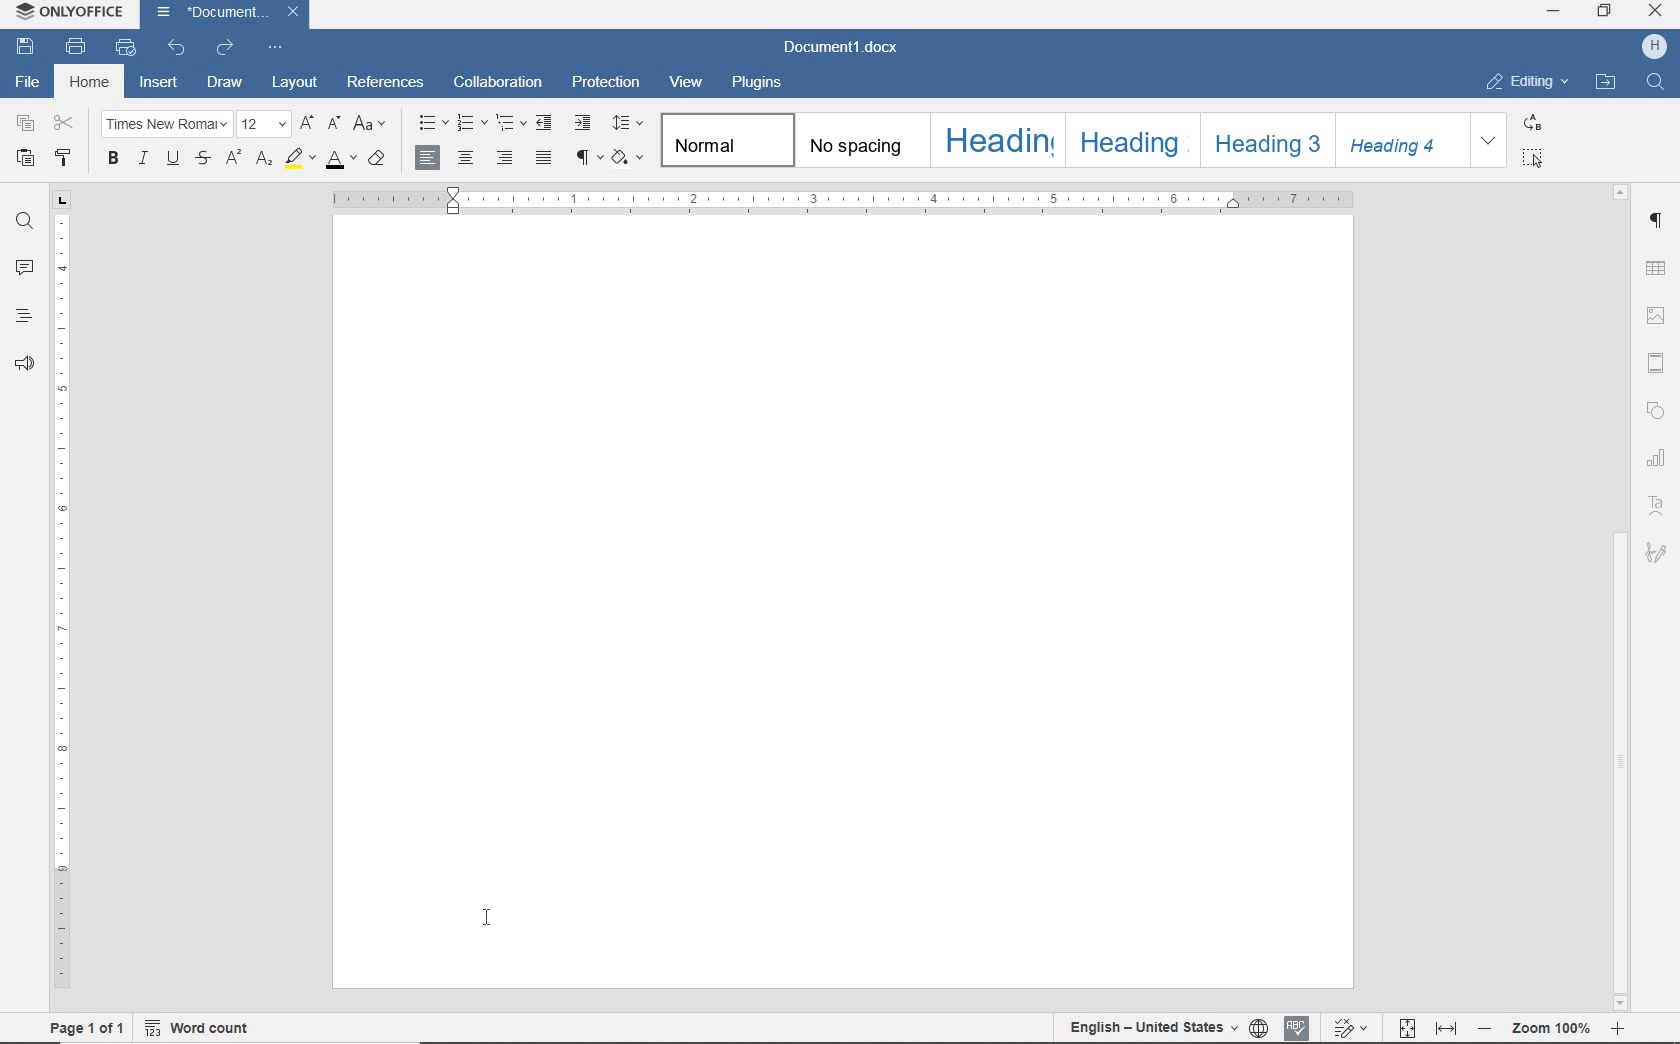 Image resolution: width=1680 pixels, height=1044 pixels. What do you see at coordinates (177, 50) in the screenshot?
I see `undo` at bounding box center [177, 50].